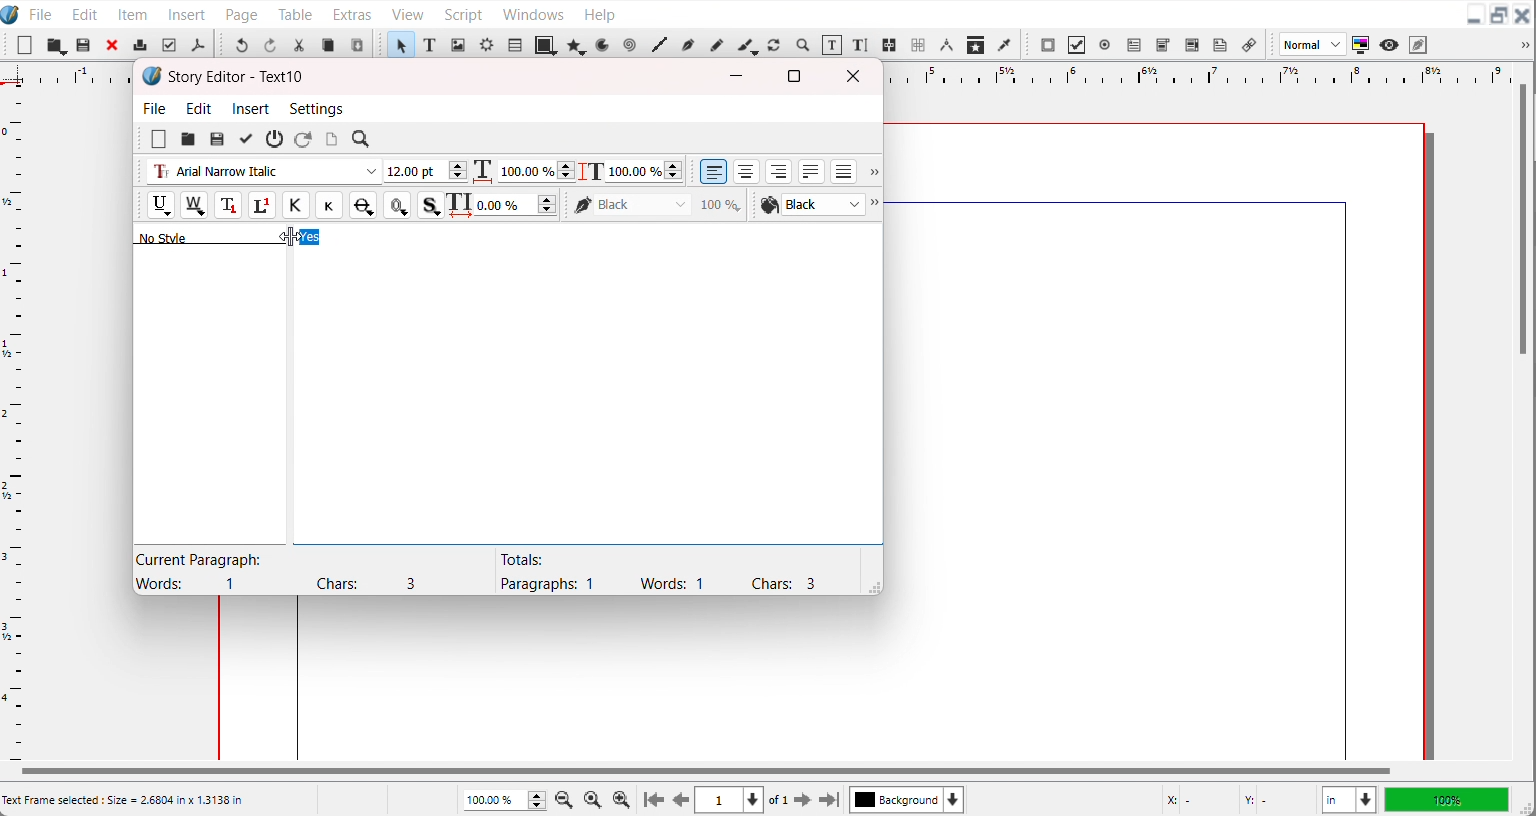 This screenshot has width=1536, height=816. What do you see at coordinates (188, 13) in the screenshot?
I see `Insert` at bounding box center [188, 13].